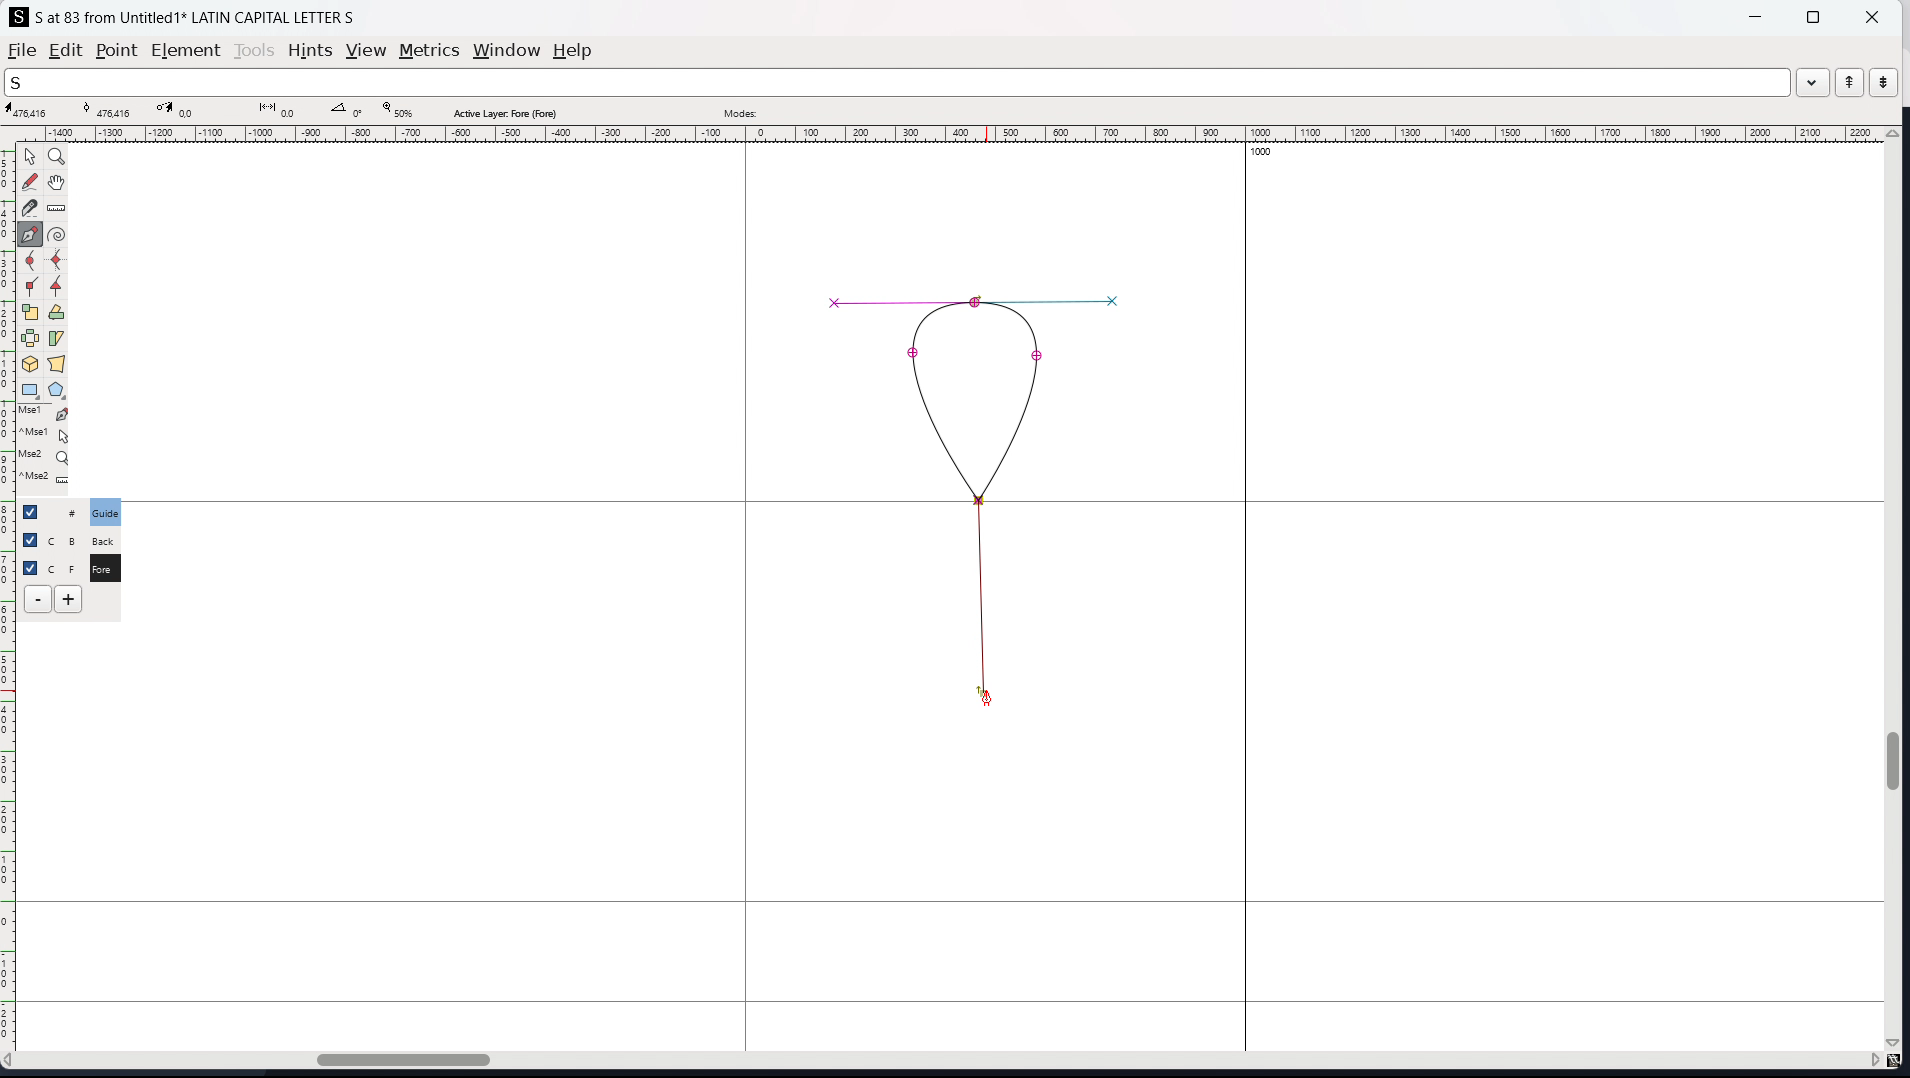 Image resolution: width=1910 pixels, height=1078 pixels. What do you see at coordinates (187, 51) in the screenshot?
I see `element` at bounding box center [187, 51].